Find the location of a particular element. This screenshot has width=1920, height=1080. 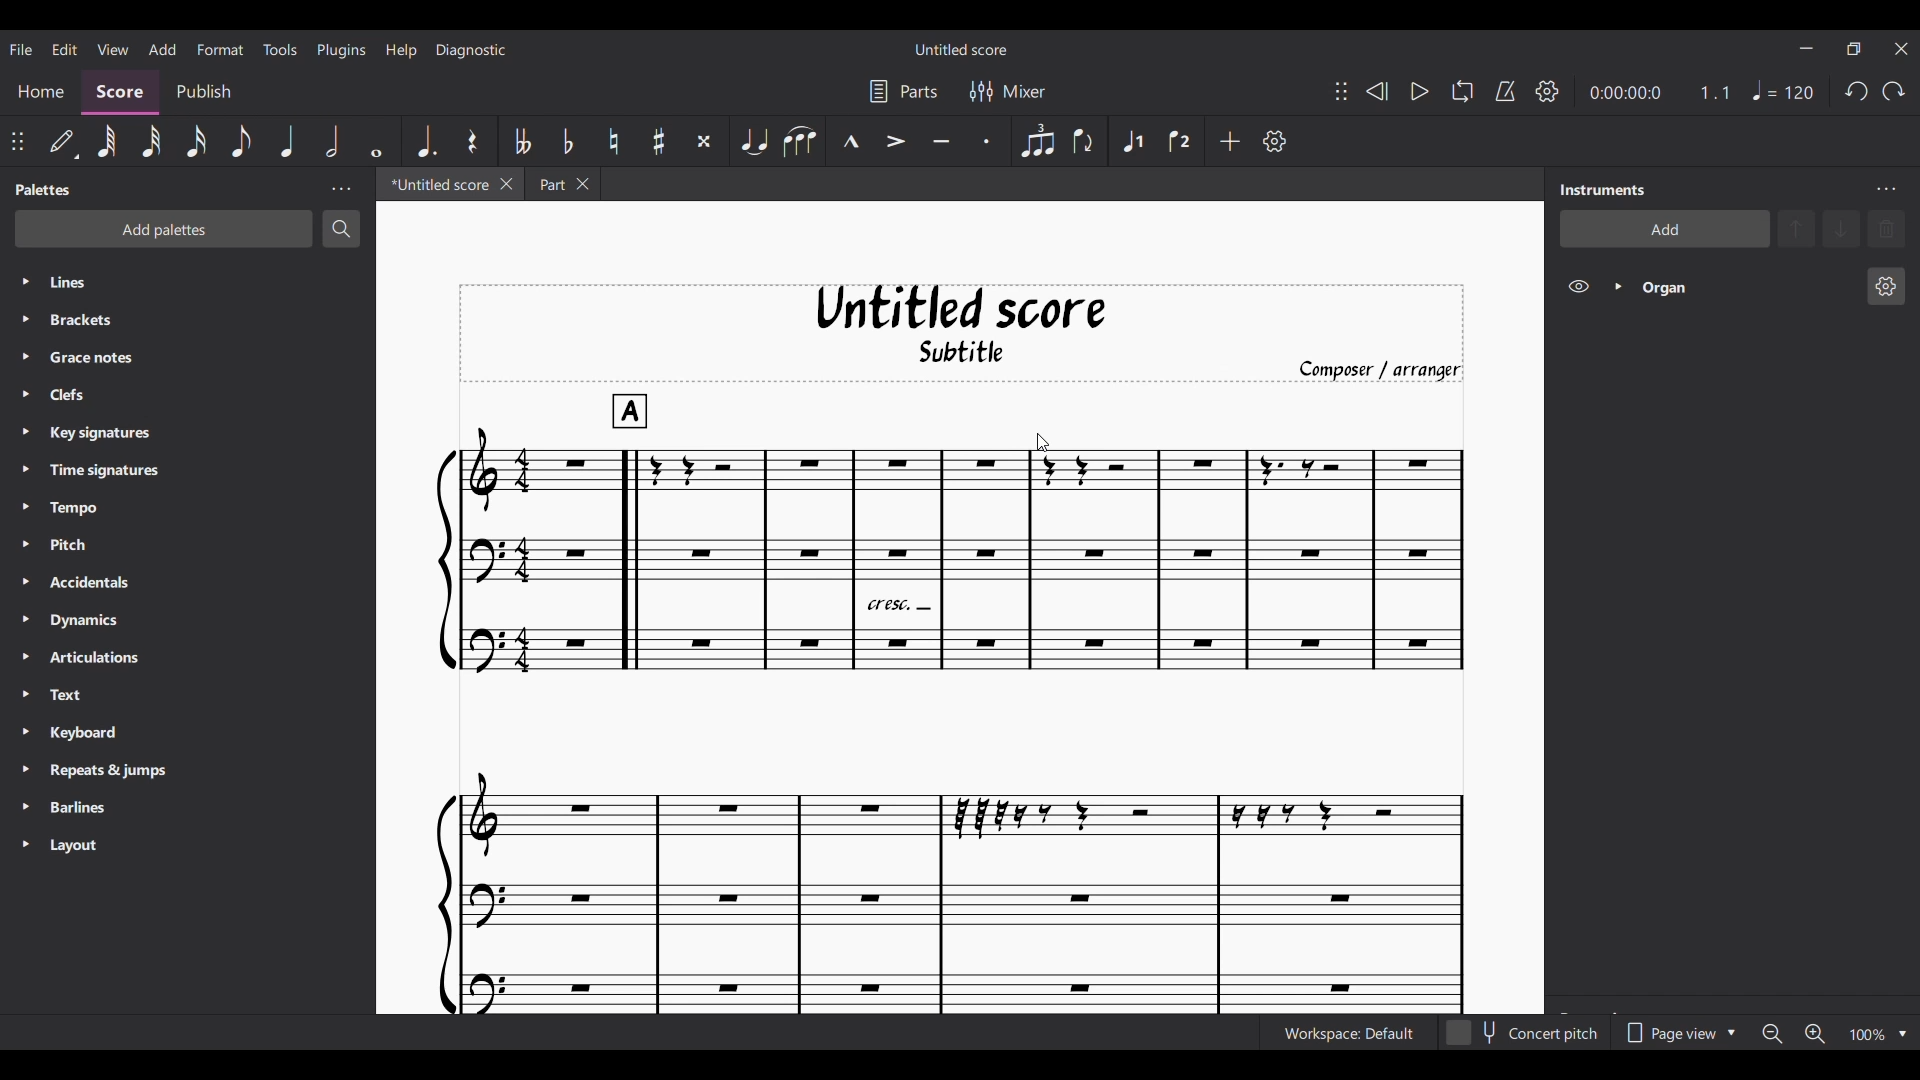

Add palette is located at coordinates (164, 229).